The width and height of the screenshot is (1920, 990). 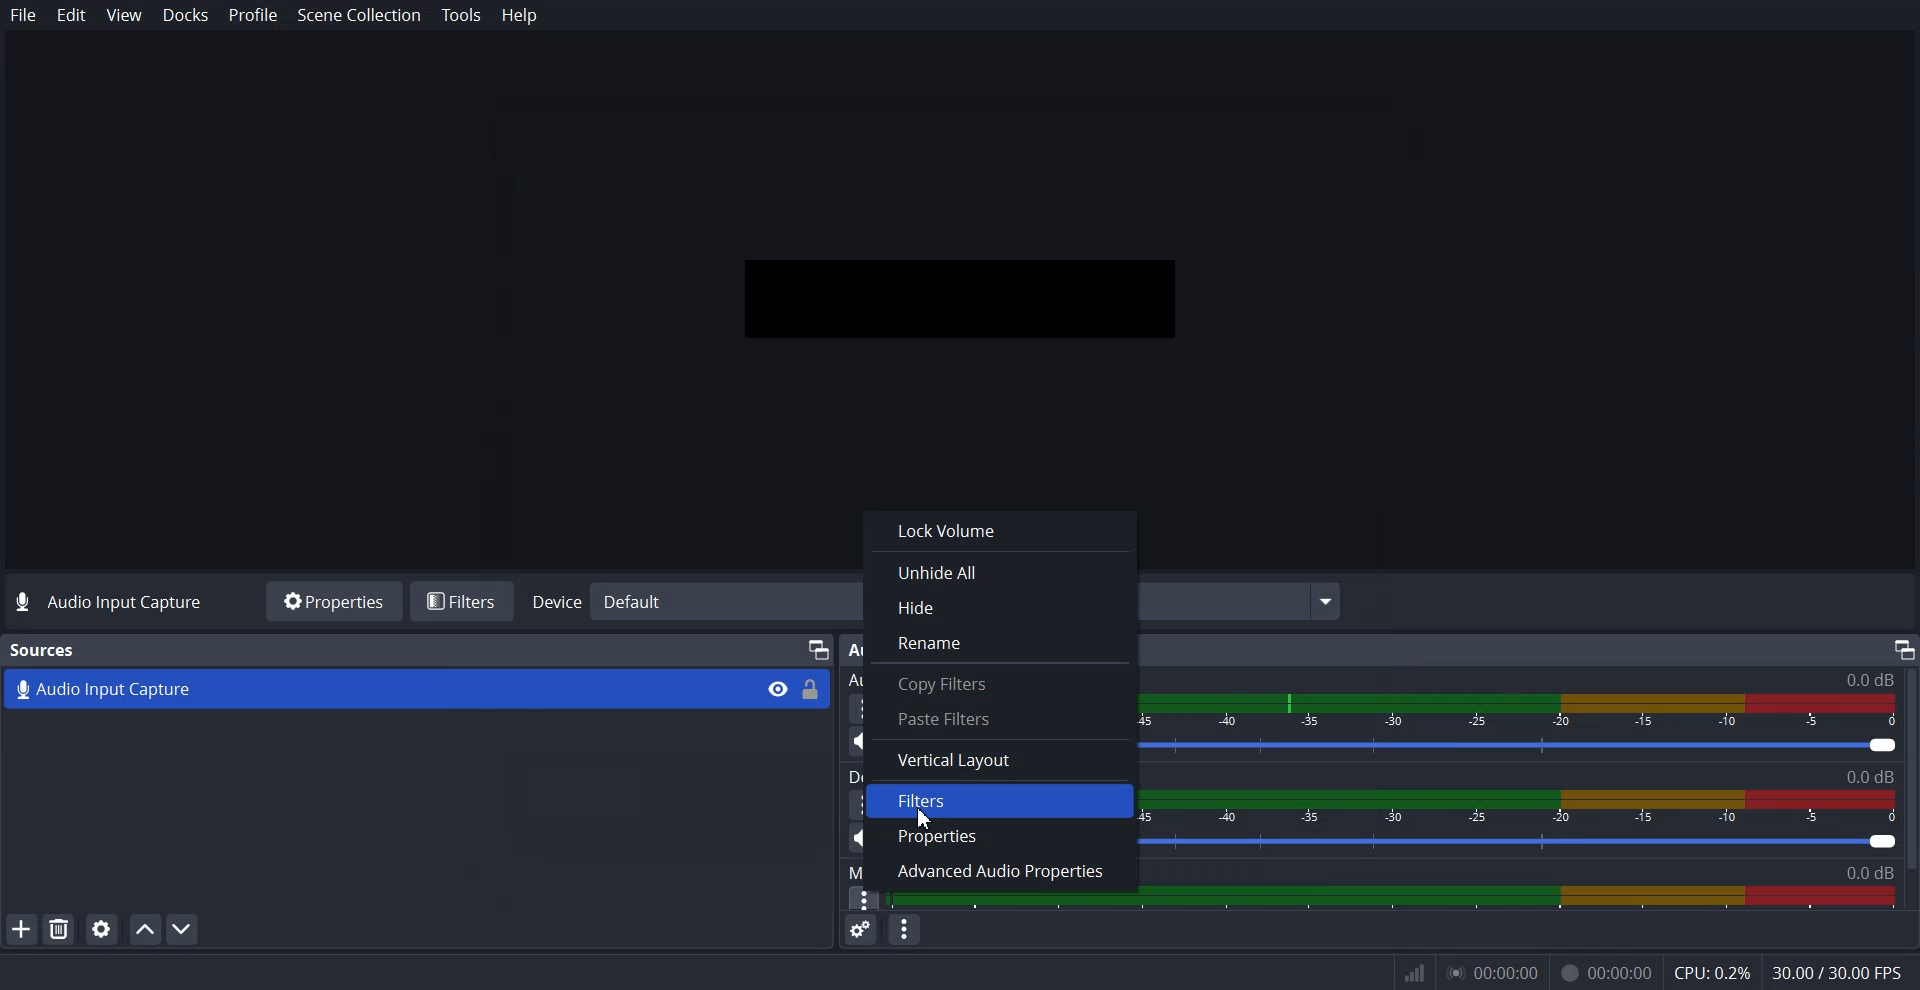 I want to click on Eye, so click(x=778, y=688).